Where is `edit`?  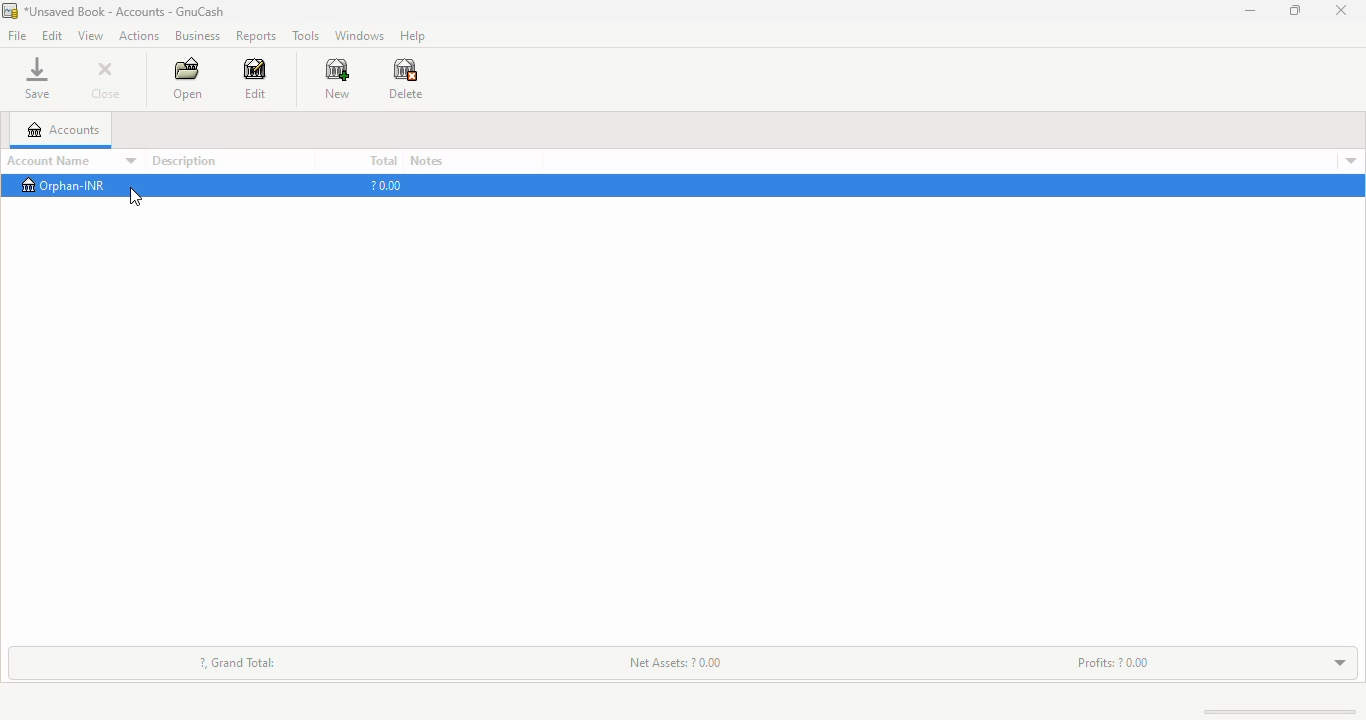
edit is located at coordinates (254, 79).